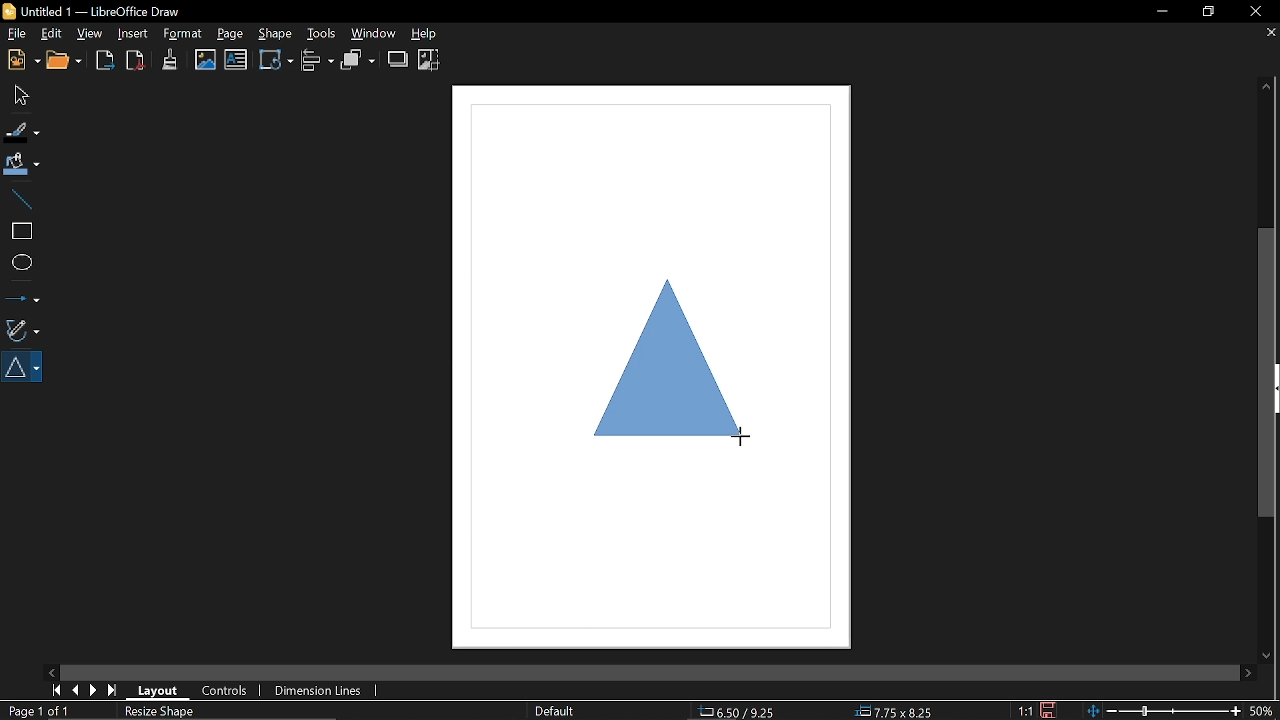 This screenshot has width=1280, height=720. I want to click on Line, so click(19, 198).